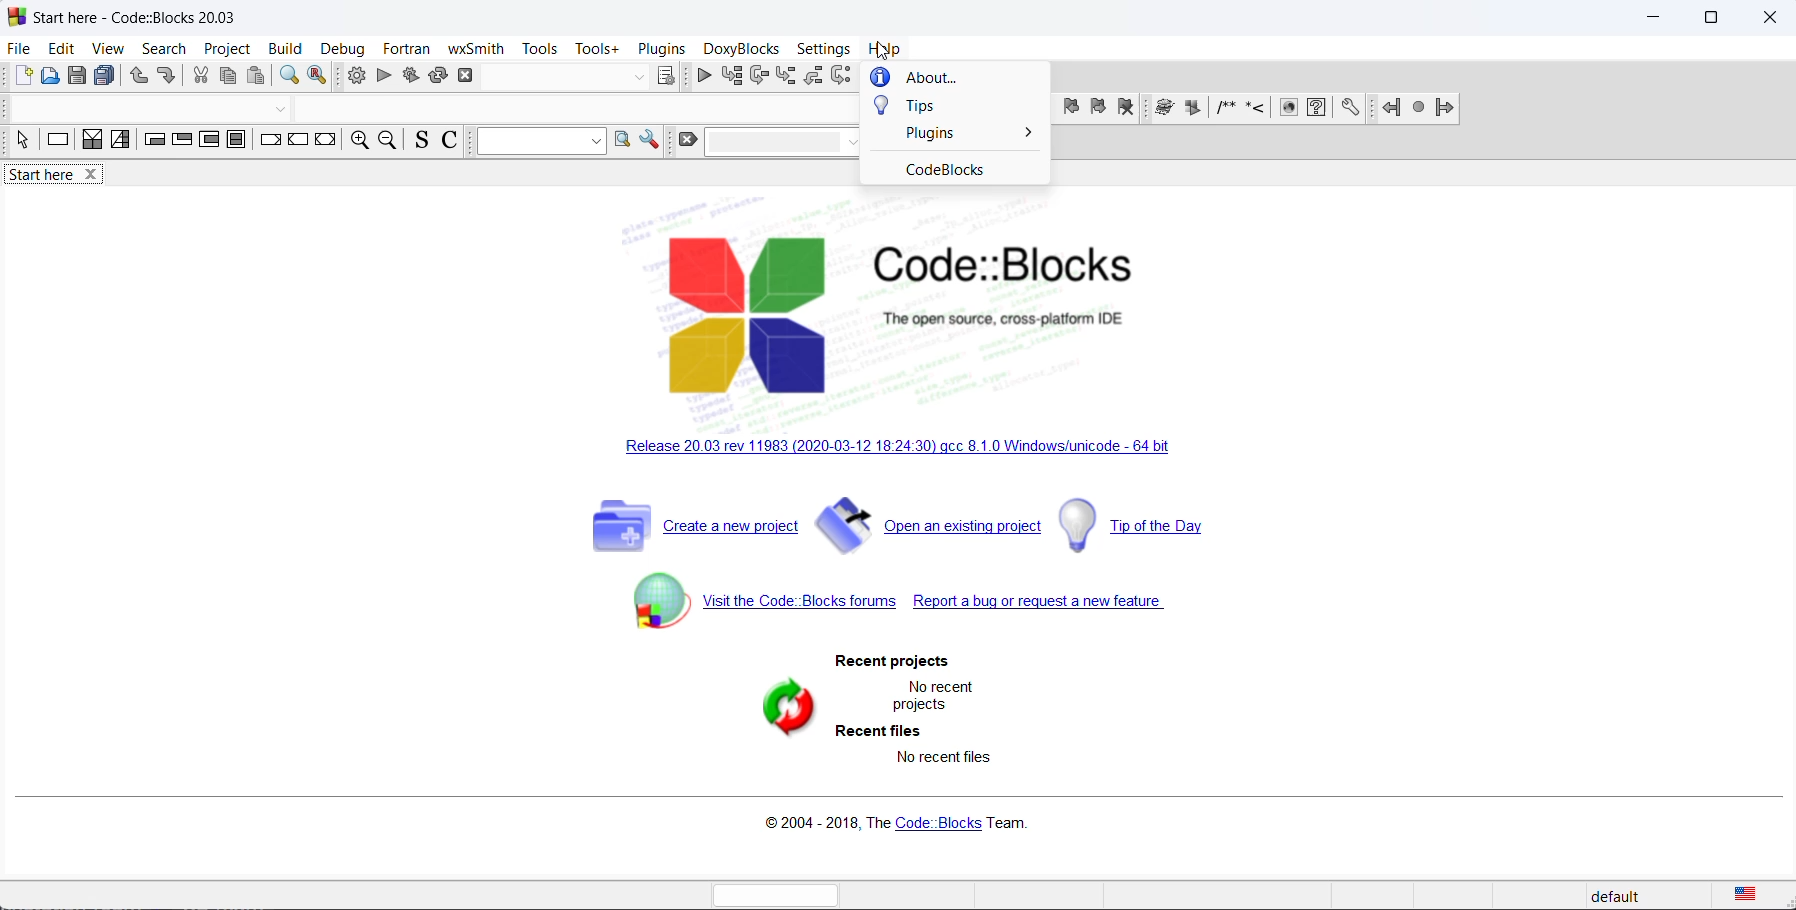  Describe the element at coordinates (257, 77) in the screenshot. I see `paste` at that location.